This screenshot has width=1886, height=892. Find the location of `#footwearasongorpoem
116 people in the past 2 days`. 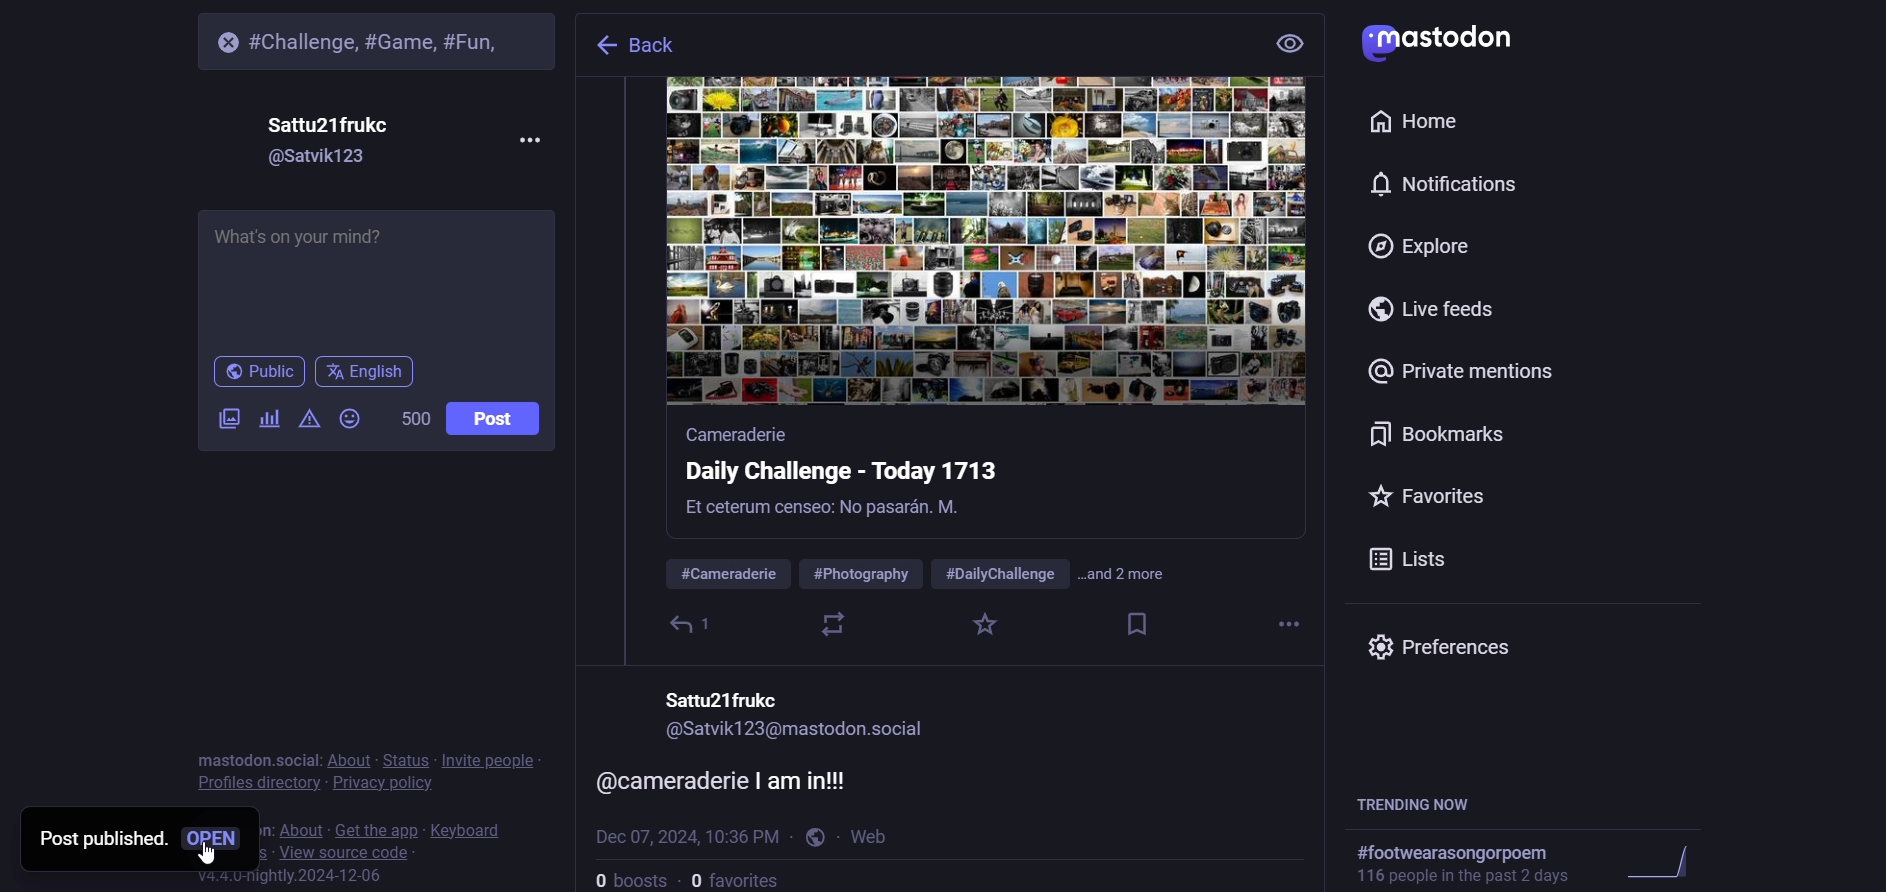

#footwearasongorpoem
116 people in the past 2 days is located at coordinates (1568, 864).